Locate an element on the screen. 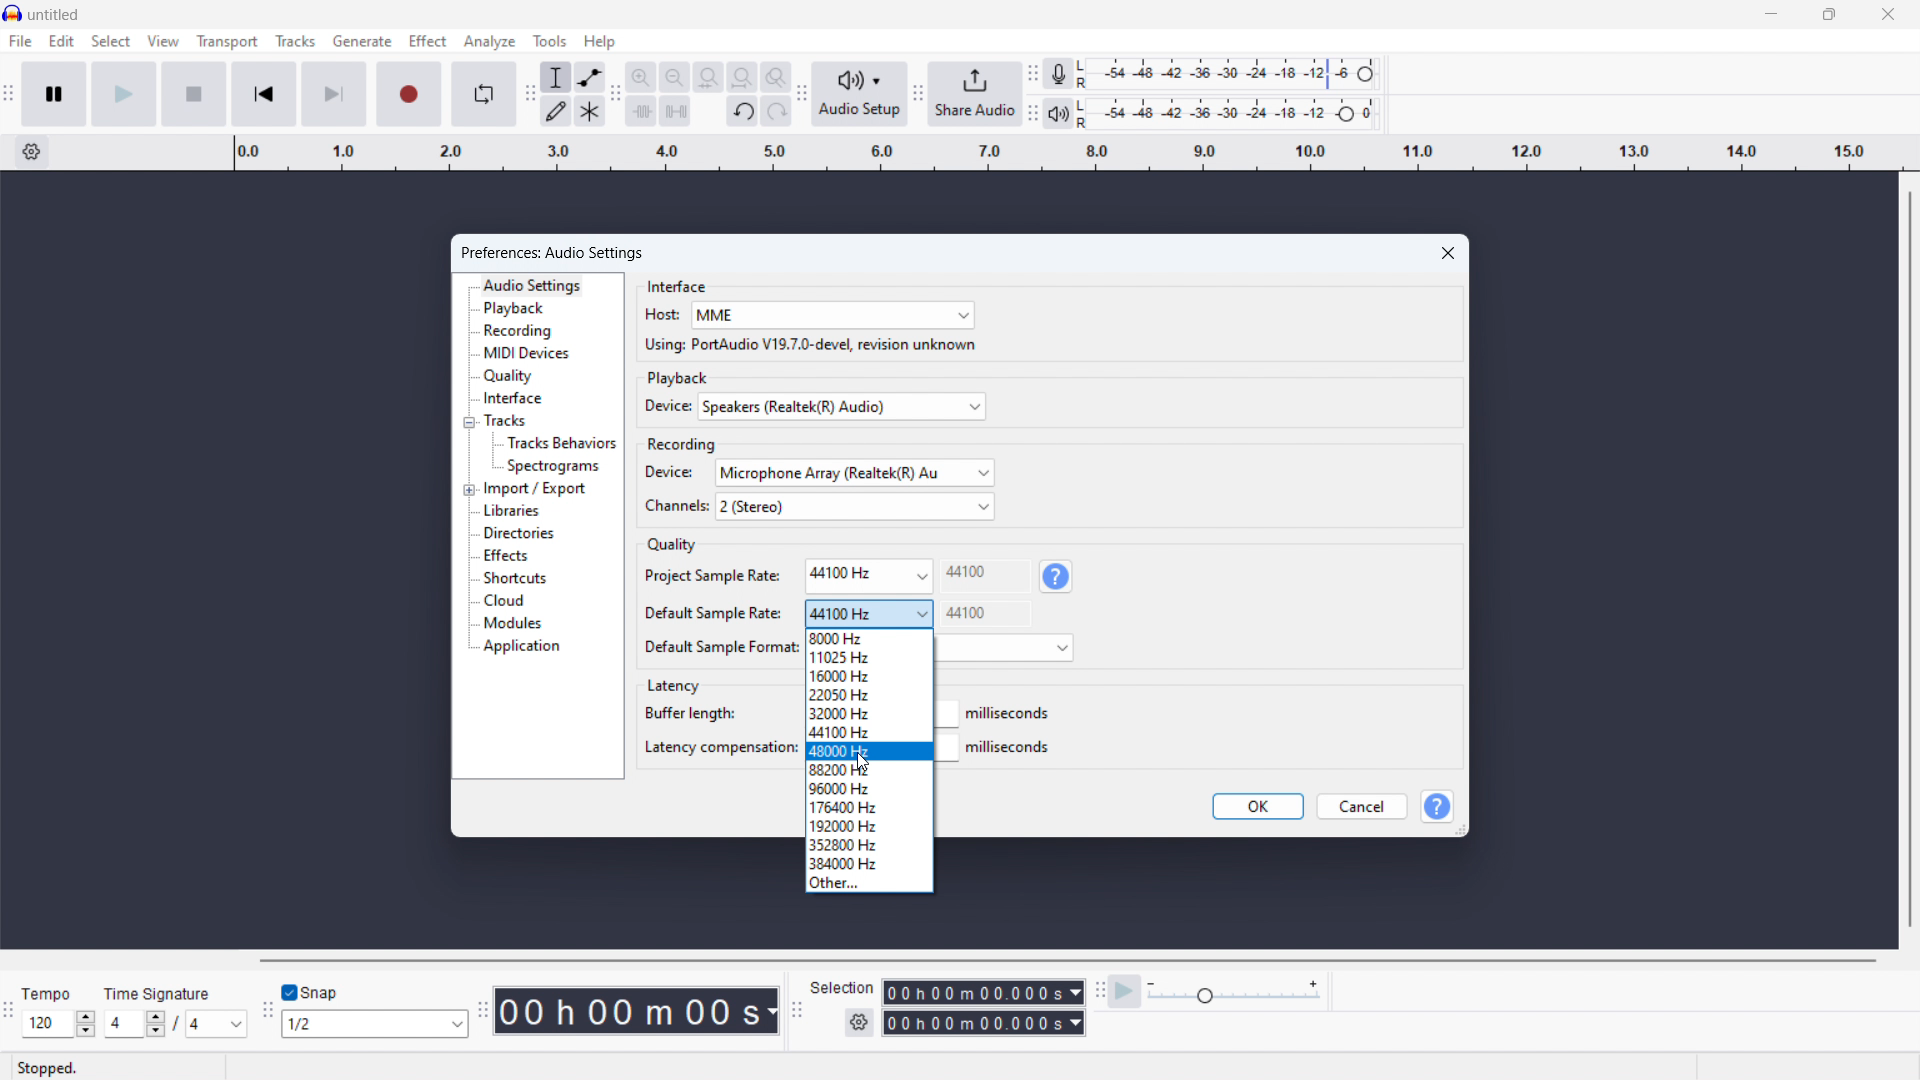 The width and height of the screenshot is (1920, 1080). fit project to width is located at coordinates (741, 77).